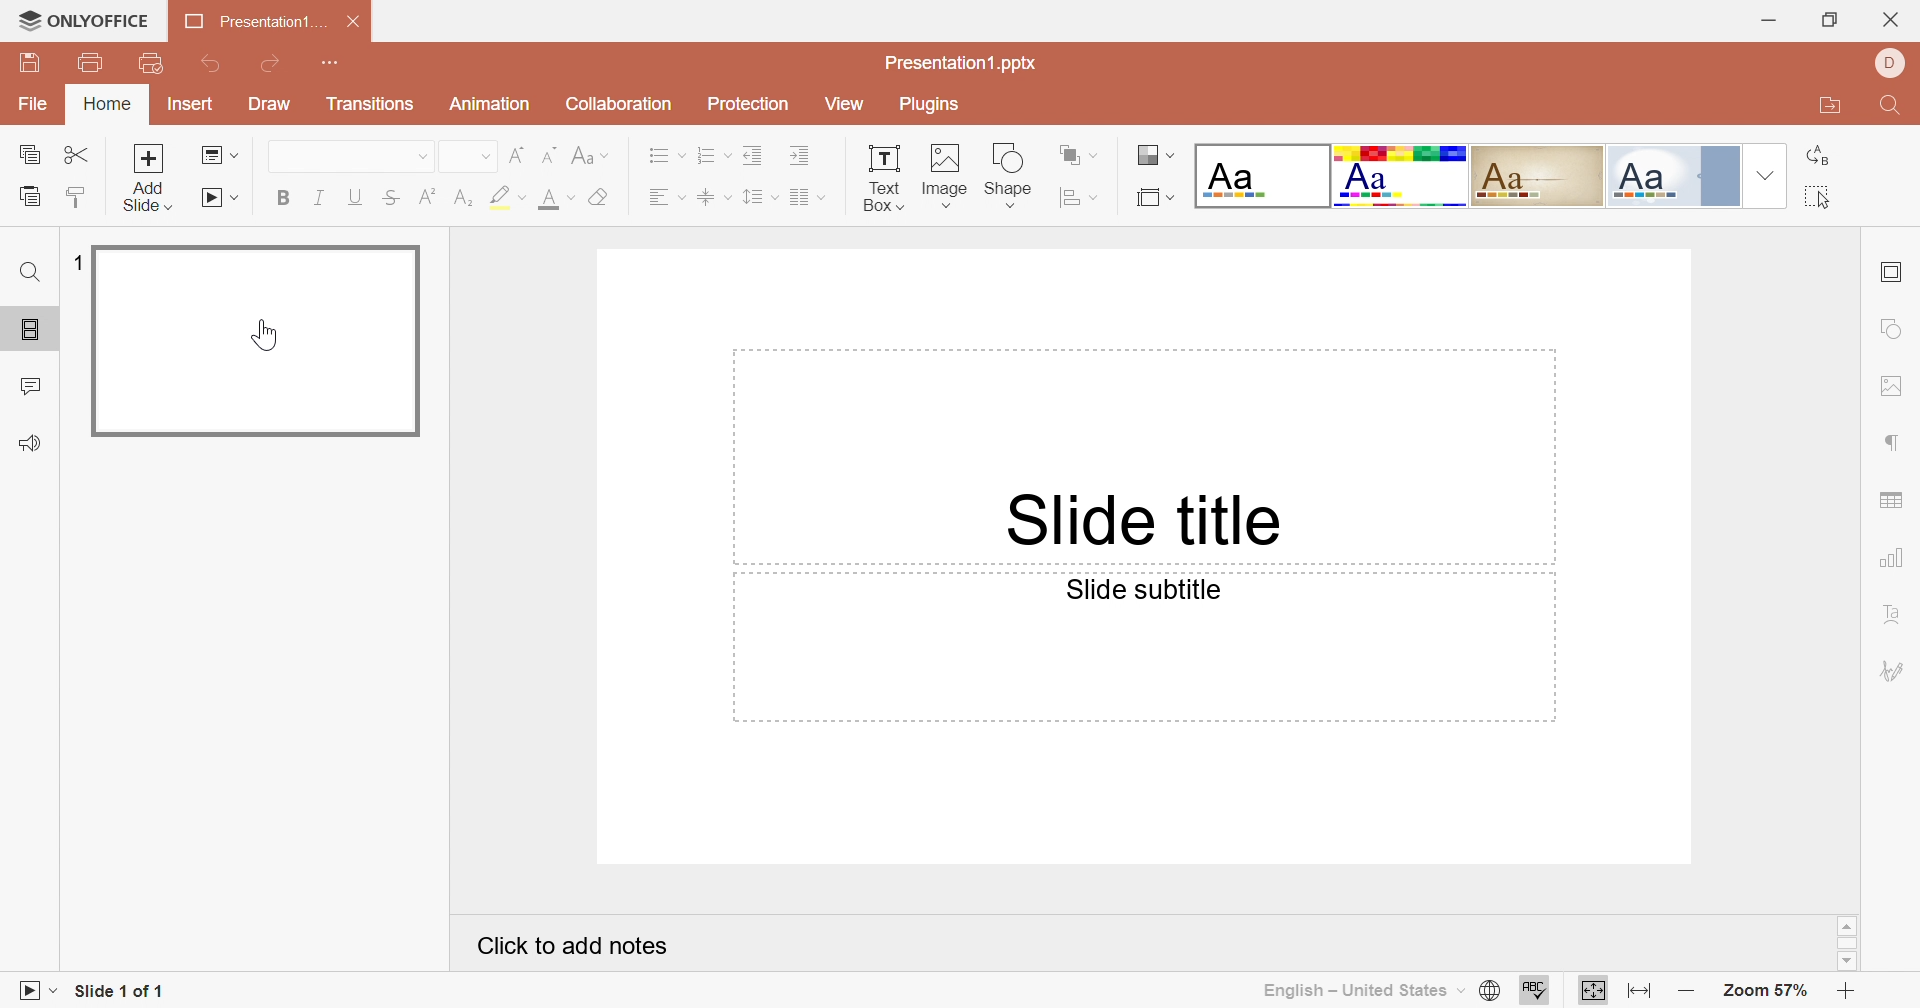  I want to click on image settings, so click(1895, 387).